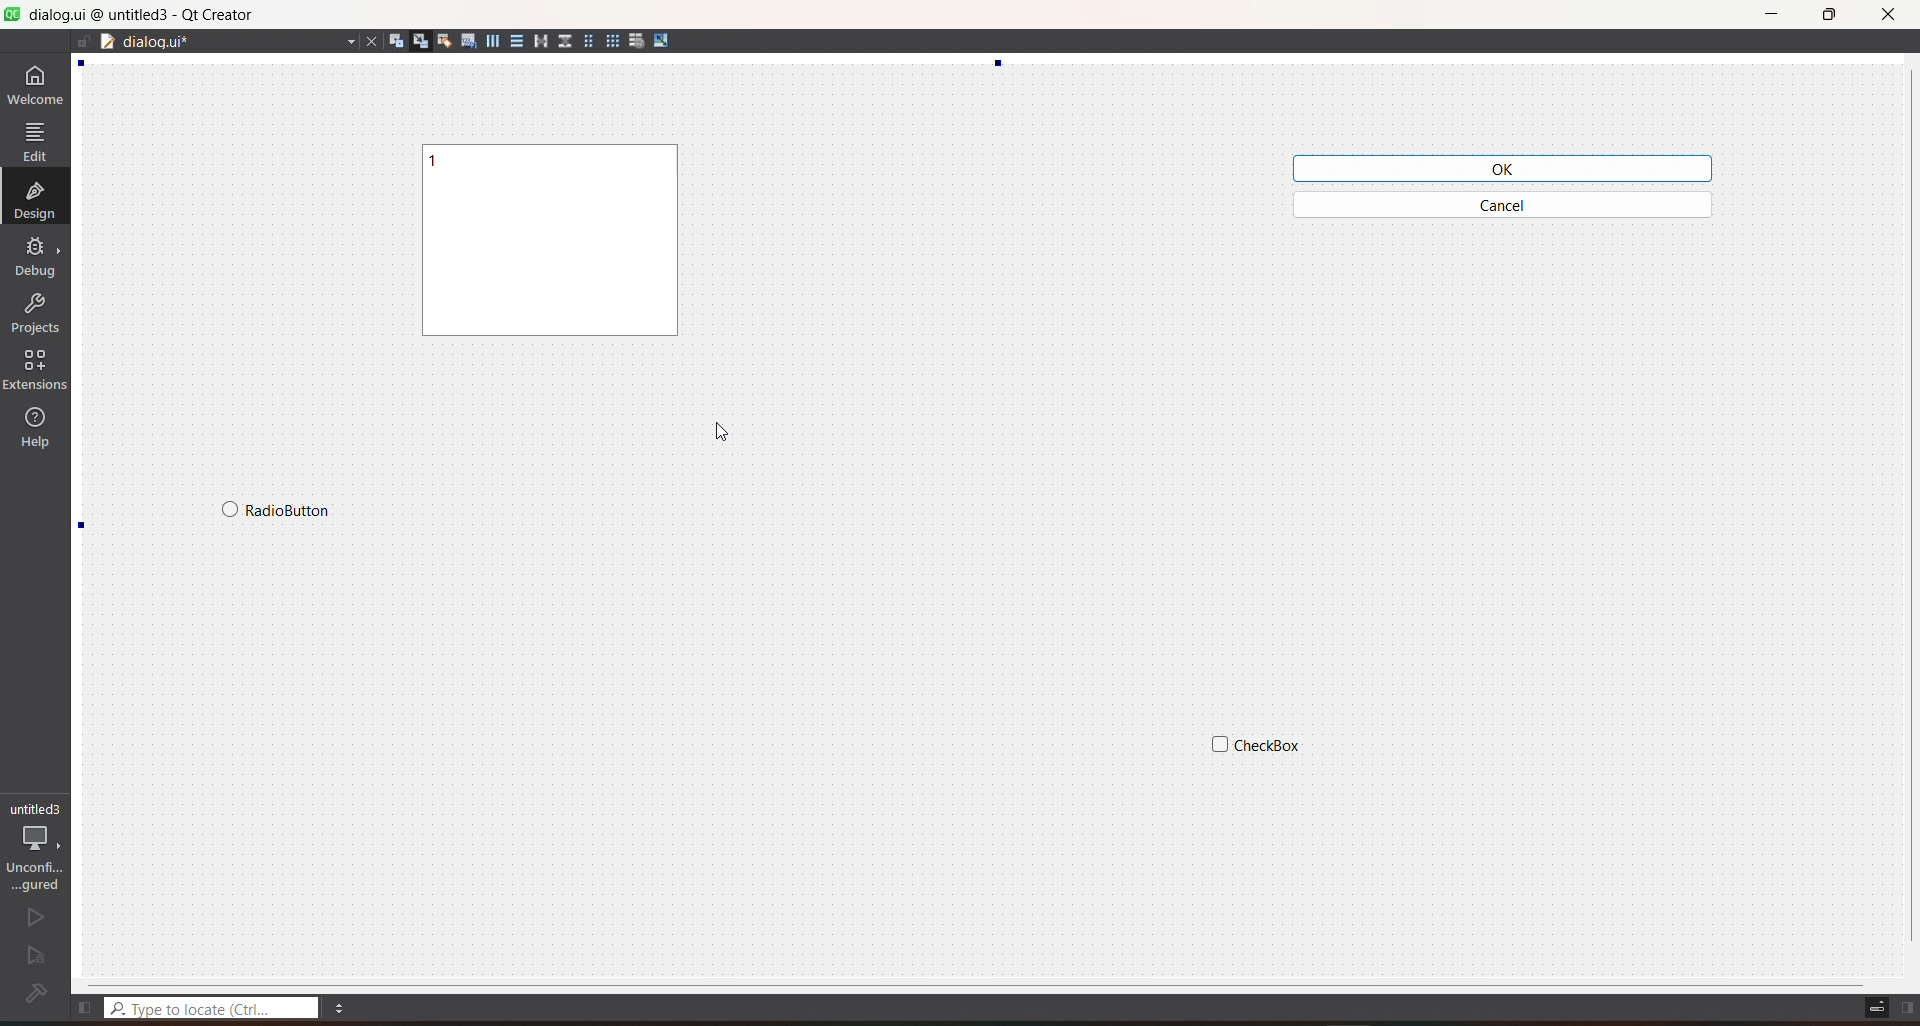 Image resolution: width=1920 pixels, height=1026 pixels. Describe the element at coordinates (666, 39) in the screenshot. I see `adjust size` at that location.